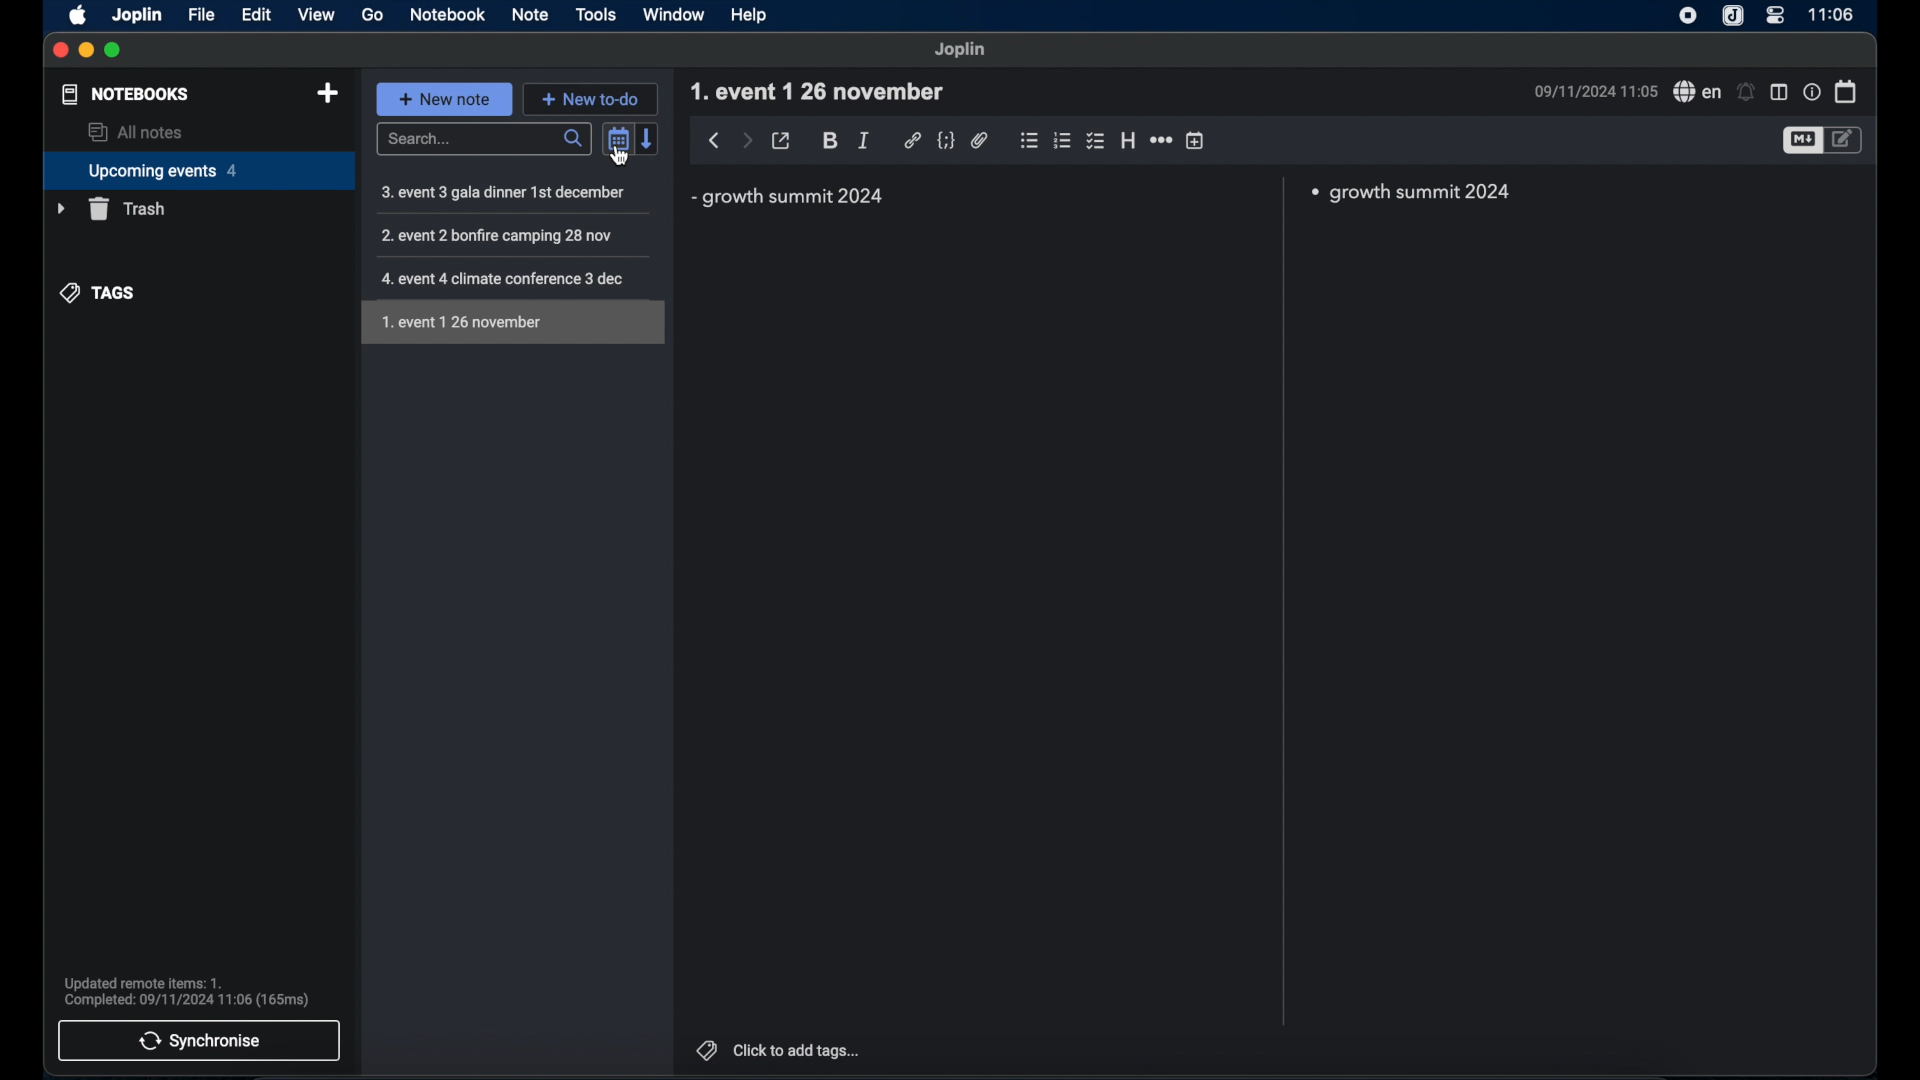 Image resolution: width=1920 pixels, height=1080 pixels. What do you see at coordinates (960, 50) in the screenshot?
I see `Joplin` at bounding box center [960, 50].